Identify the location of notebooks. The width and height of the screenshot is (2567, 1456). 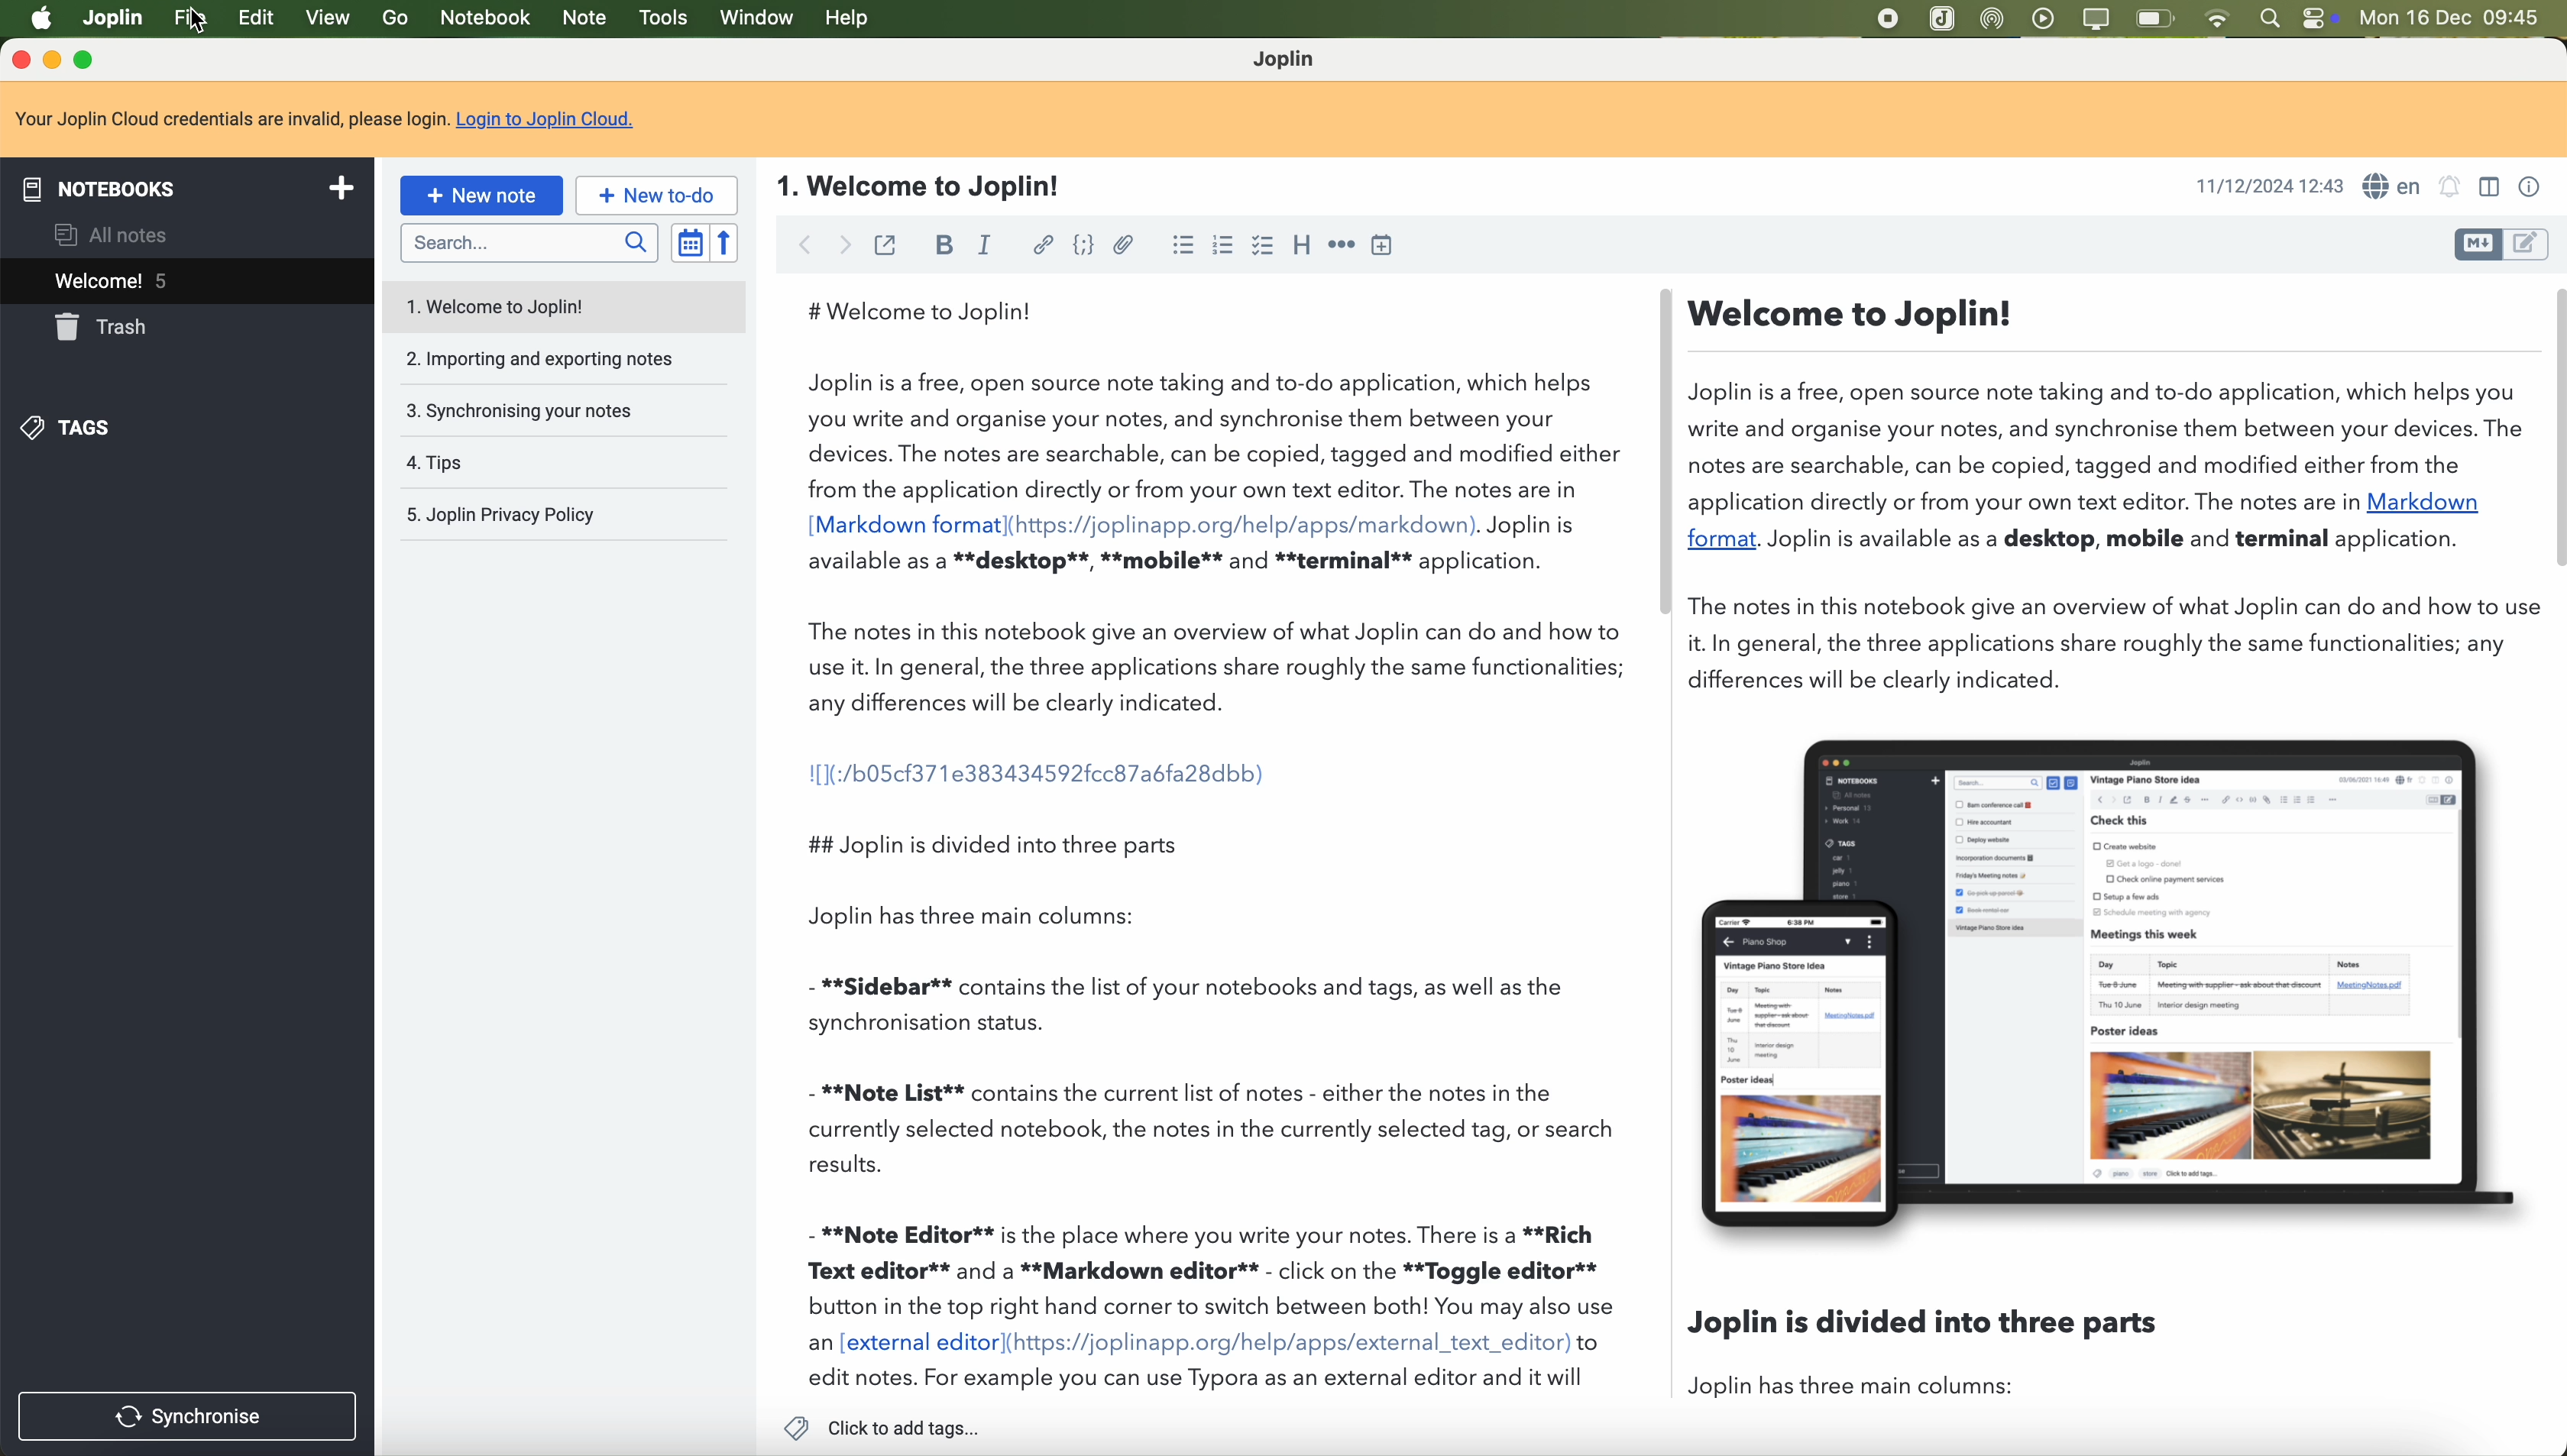
(186, 186).